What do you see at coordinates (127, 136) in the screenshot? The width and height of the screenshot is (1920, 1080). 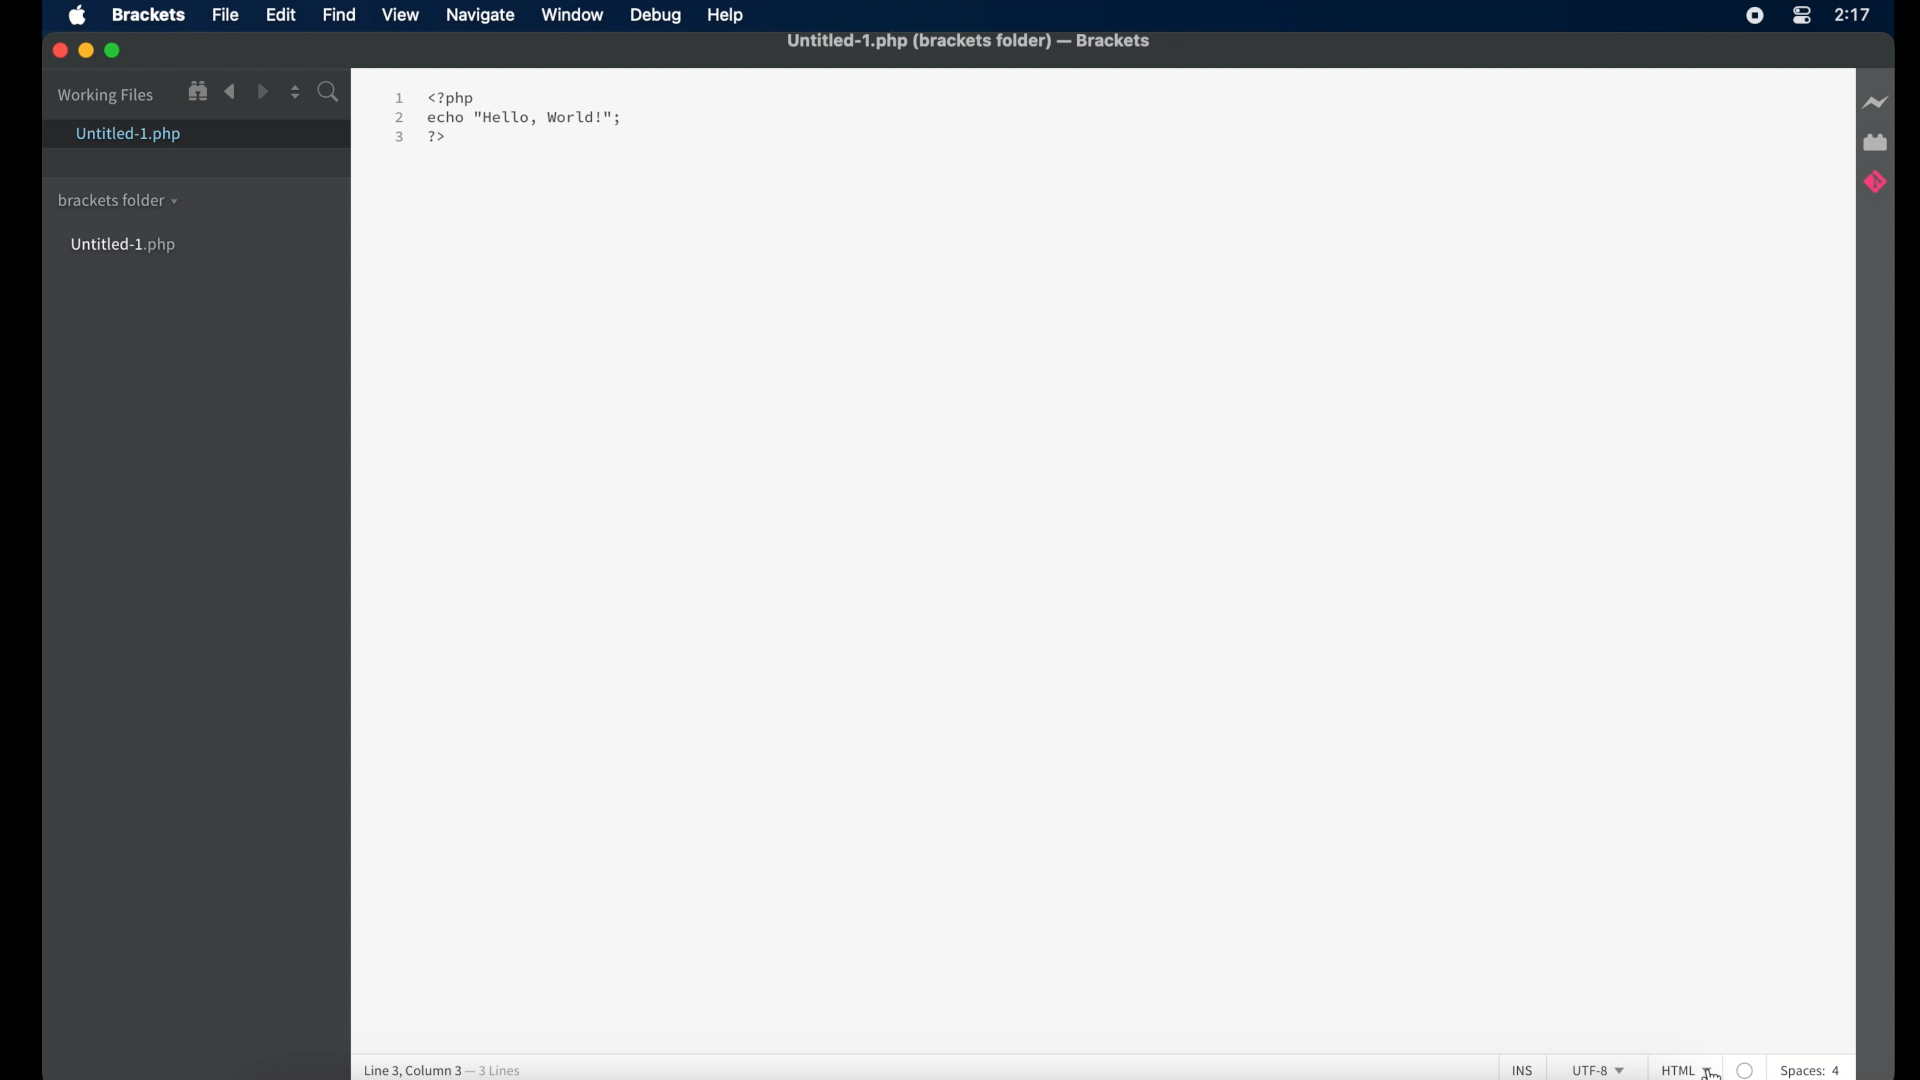 I see `untitled-1.php` at bounding box center [127, 136].